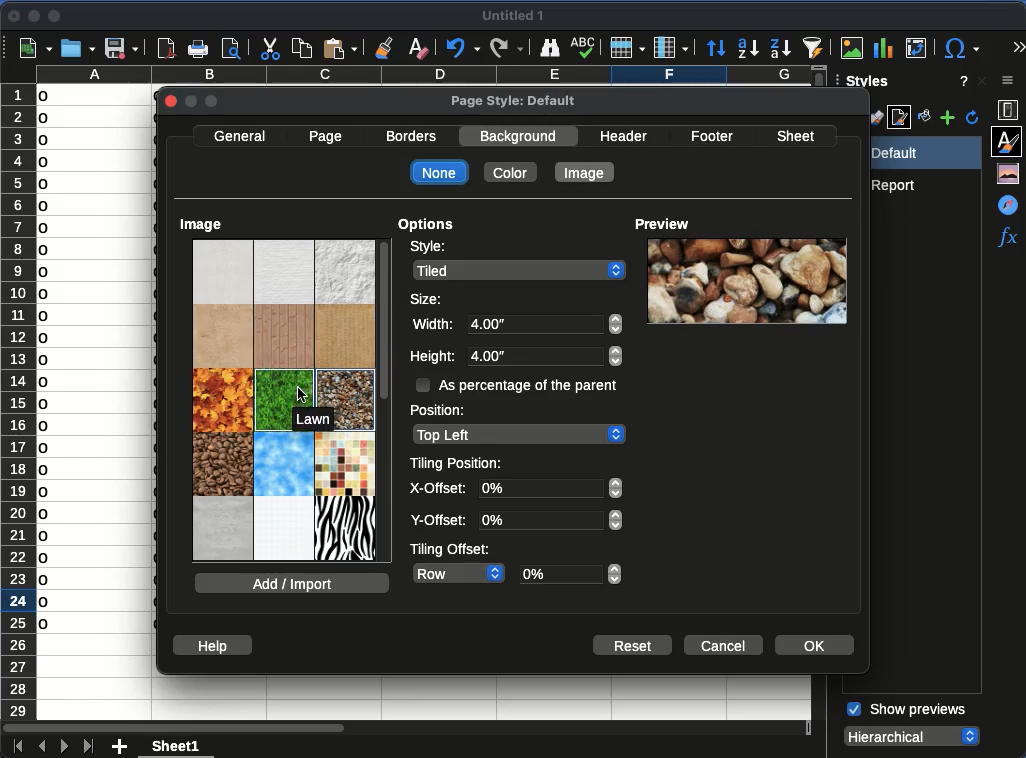  Describe the element at coordinates (1020, 494) in the screenshot. I see `scroll` at that location.